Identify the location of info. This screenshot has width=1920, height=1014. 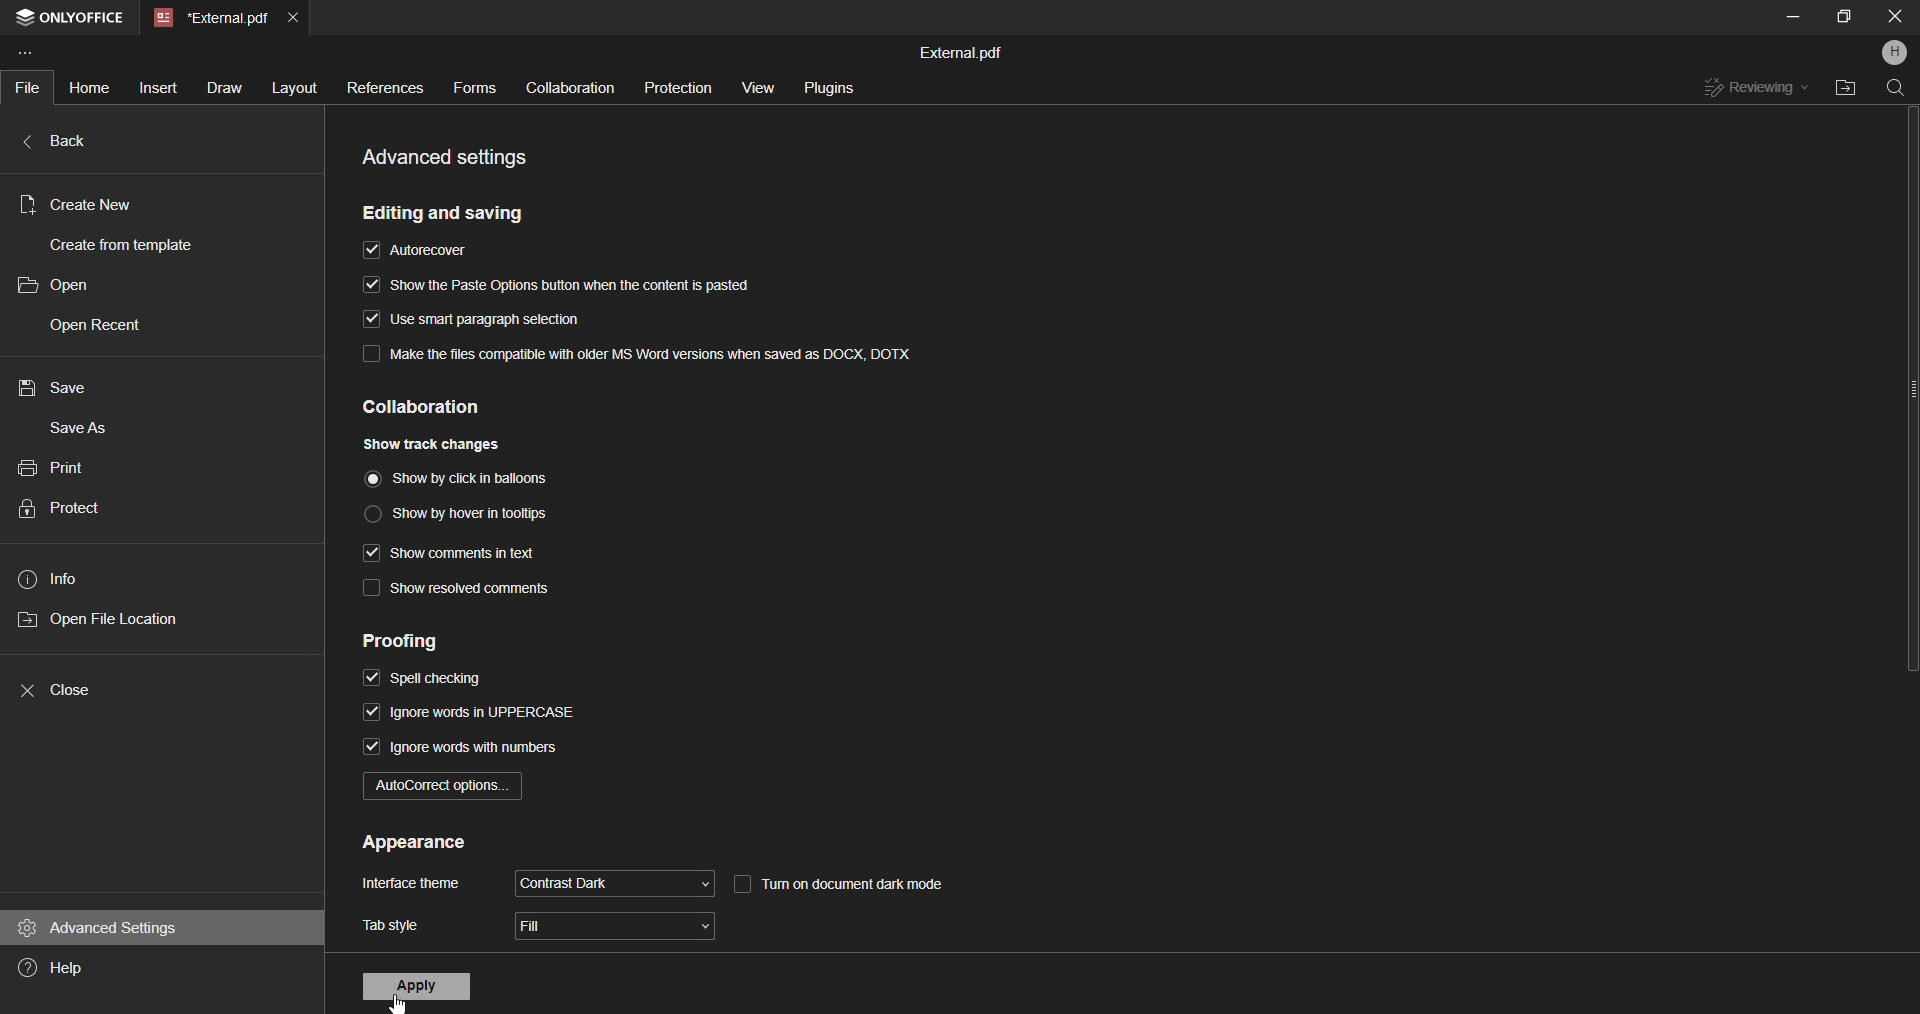
(53, 578).